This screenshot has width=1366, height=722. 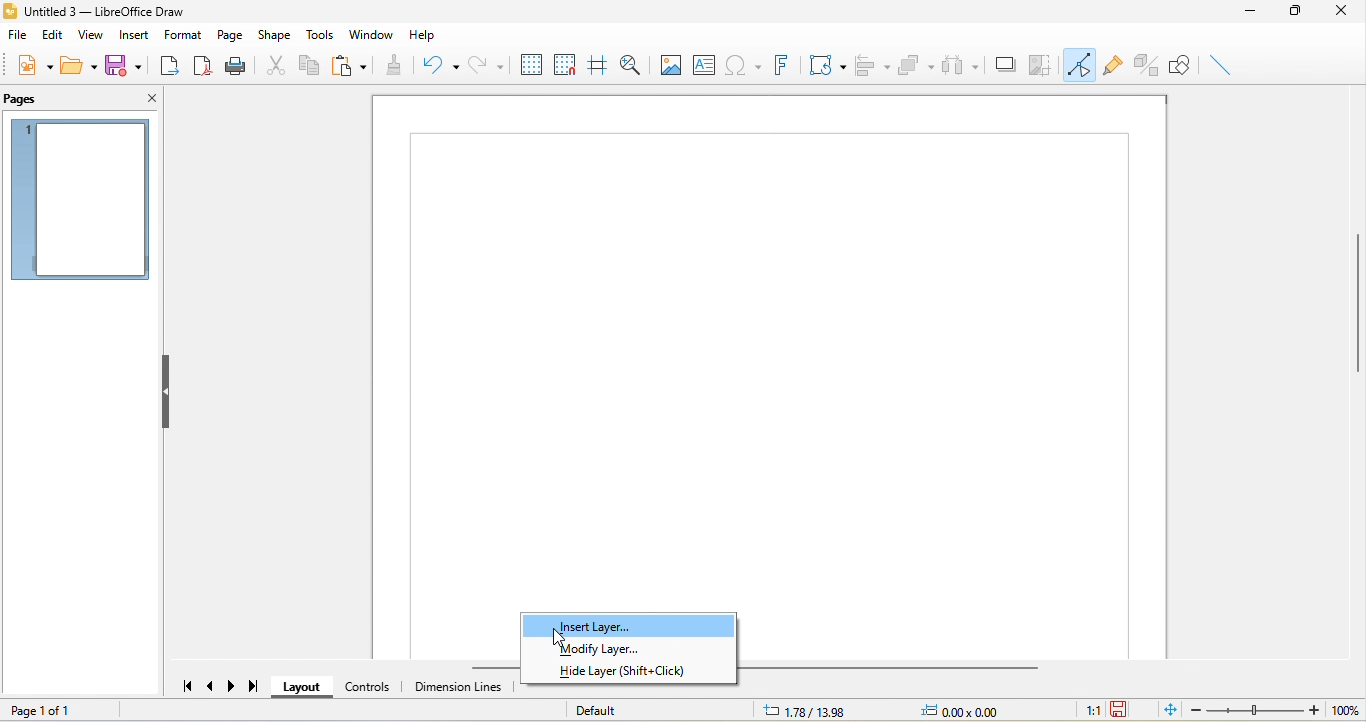 I want to click on insert layer, so click(x=626, y=626).